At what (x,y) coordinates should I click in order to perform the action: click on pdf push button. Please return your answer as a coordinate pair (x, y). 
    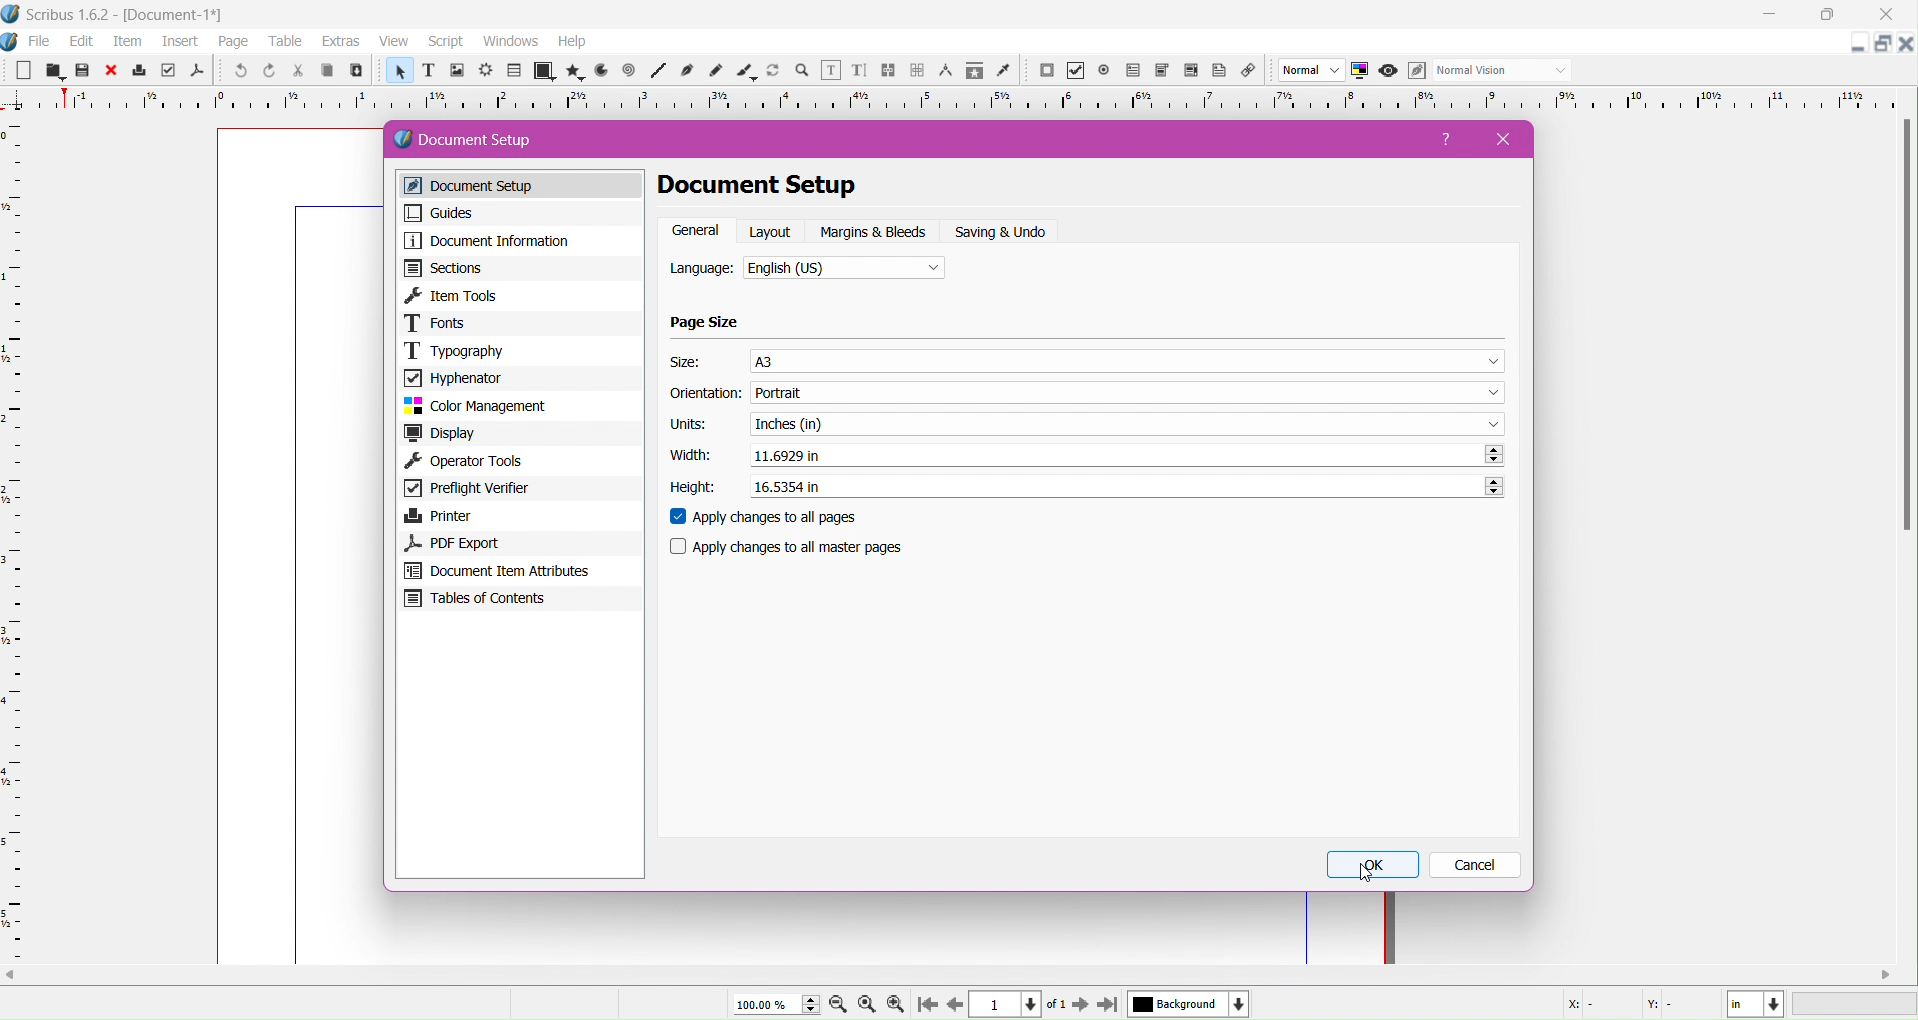
    Looking at the image, I should click on (1046, 71).